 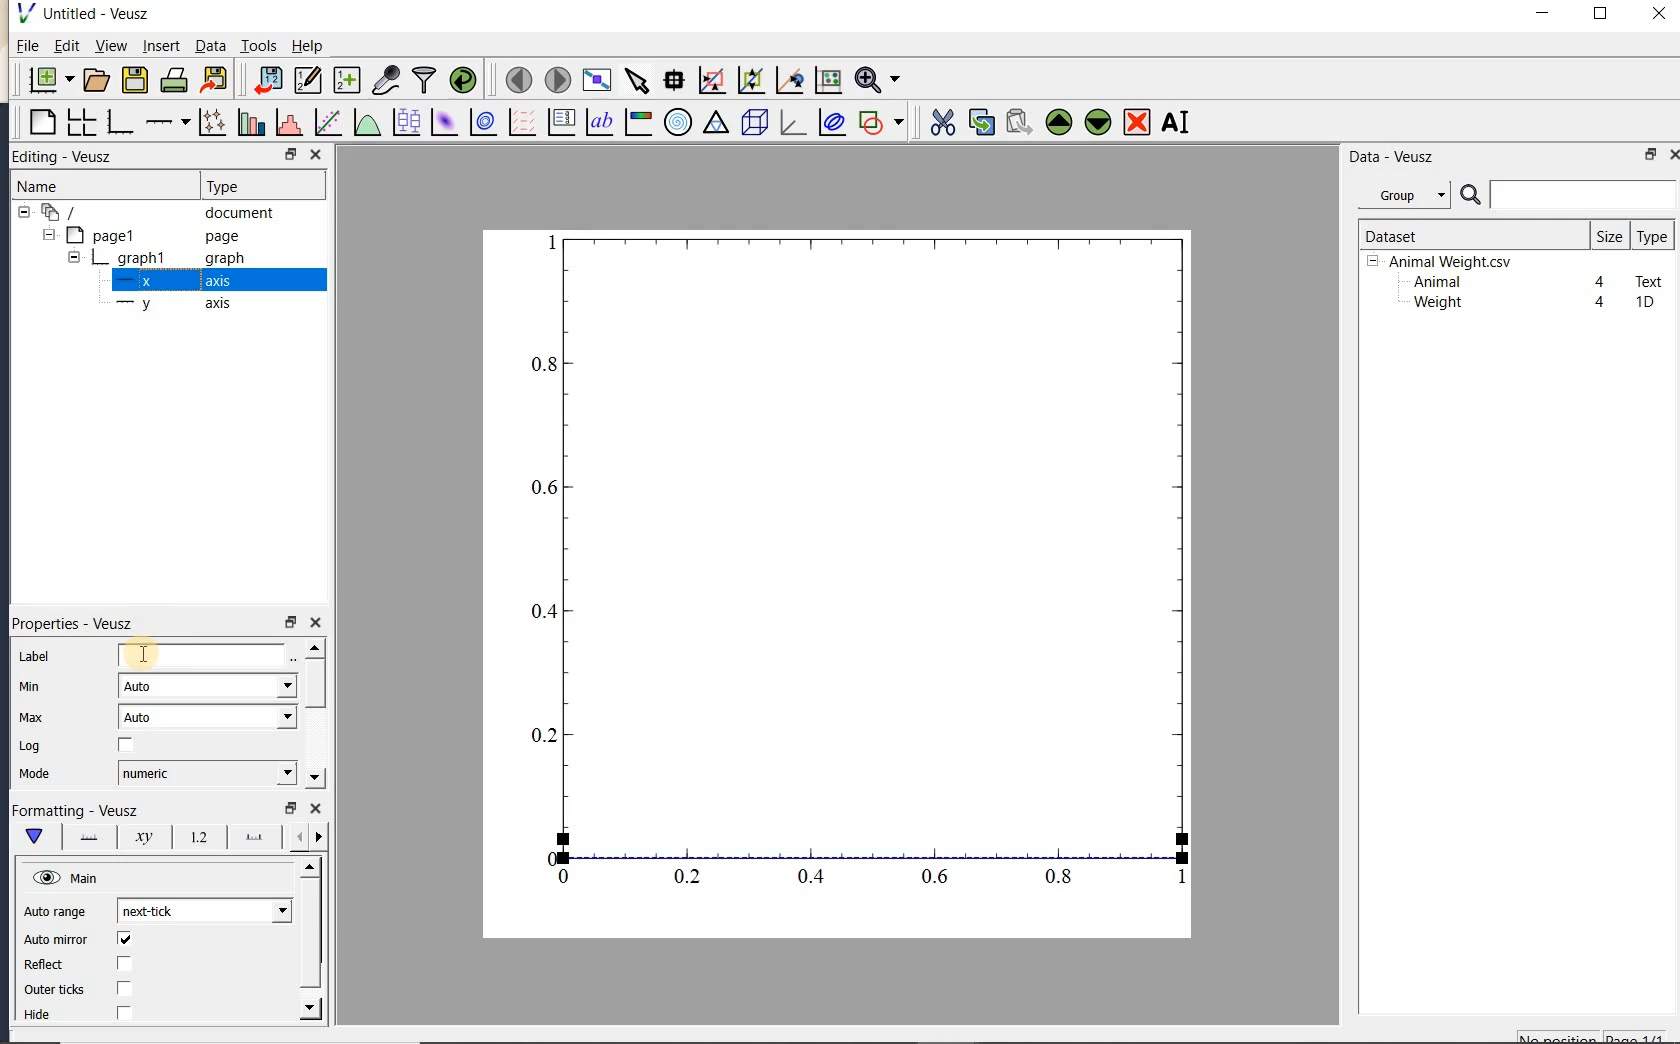 What do you see at coordinates (519, 123) in the screenshot?
I see `plot a vector field` at bounding box center [519, 123].